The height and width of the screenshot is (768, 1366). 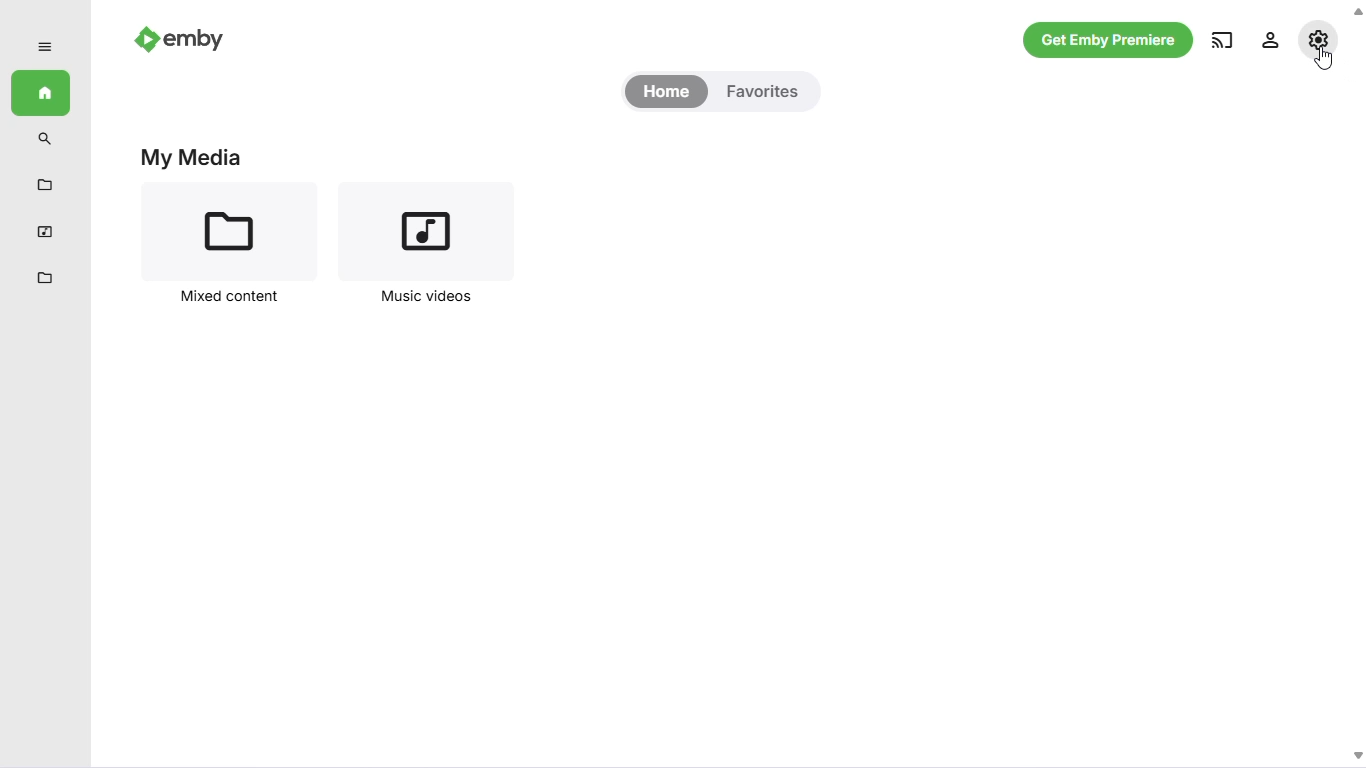 What do you see at coordinates (1323, 60) in the screenshot?
I see `cursor` at bounding box center [1323, 60].